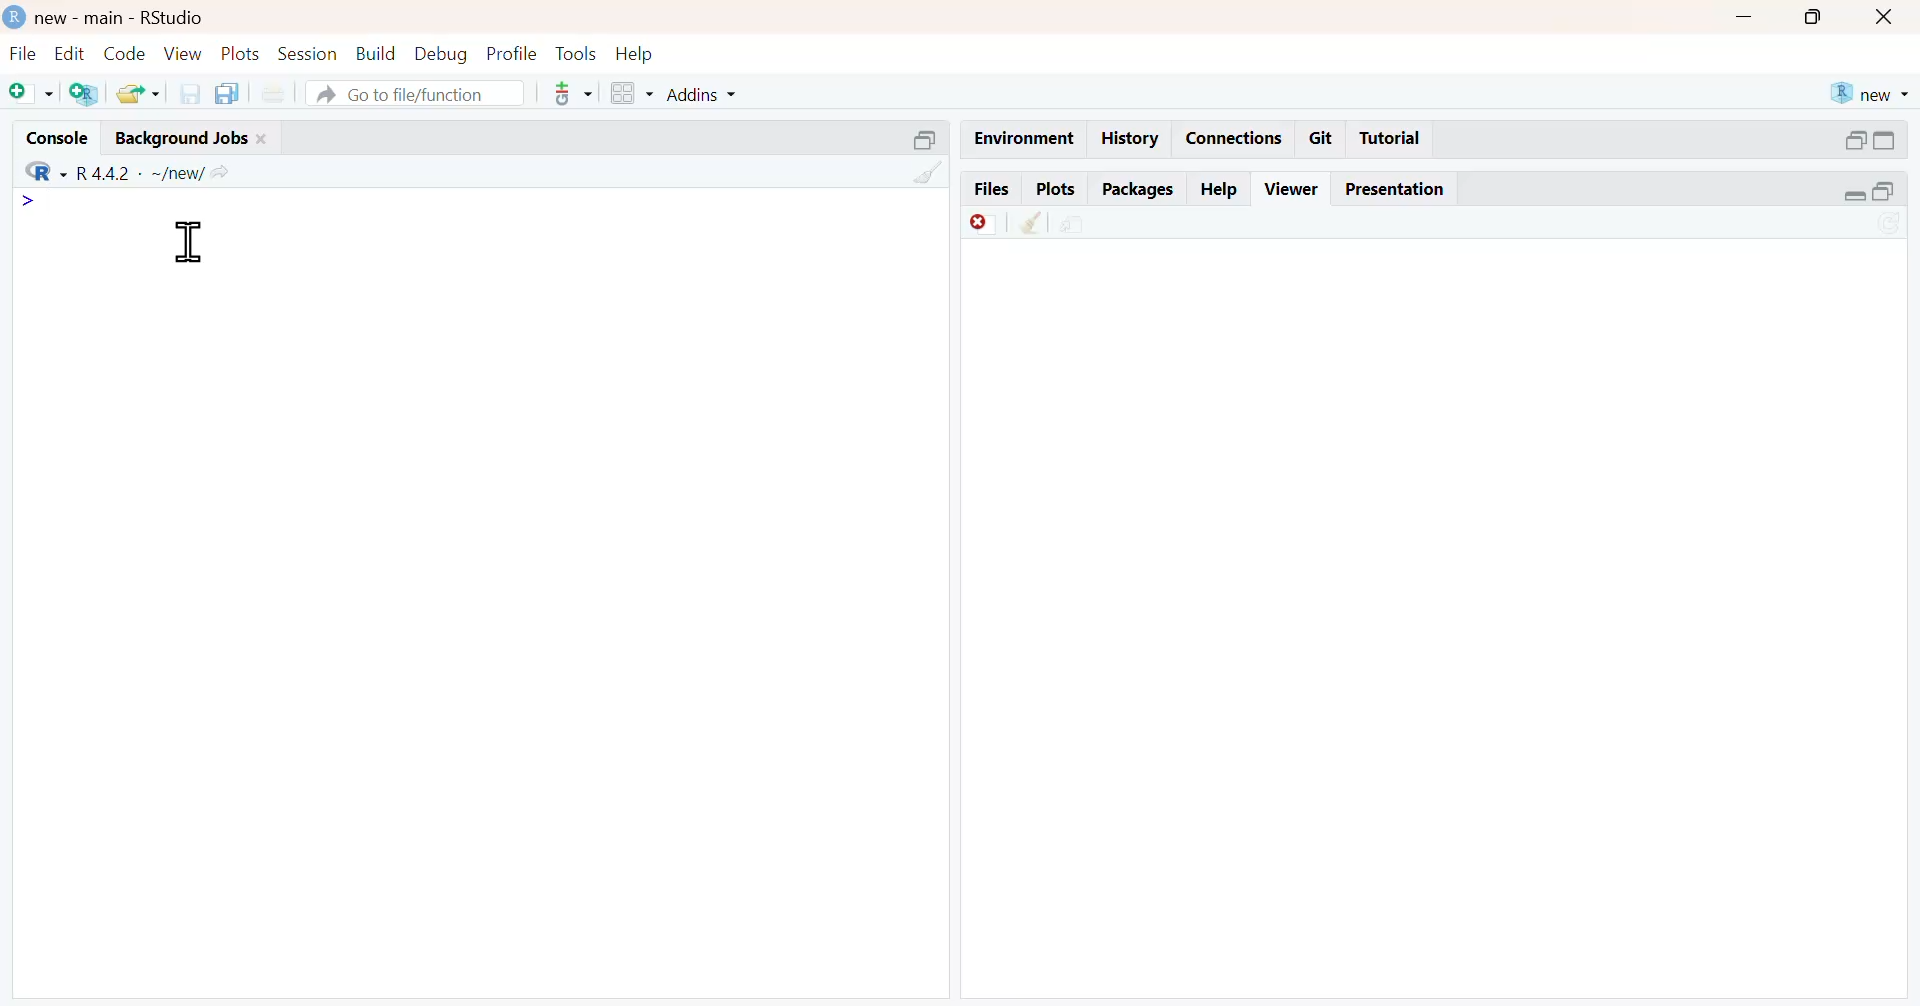 The image size is (1920, 1006). What do you see at coordinates (22, 203) in the screenshot?
I see `prompt cursor` at bounding box center [22, 203].